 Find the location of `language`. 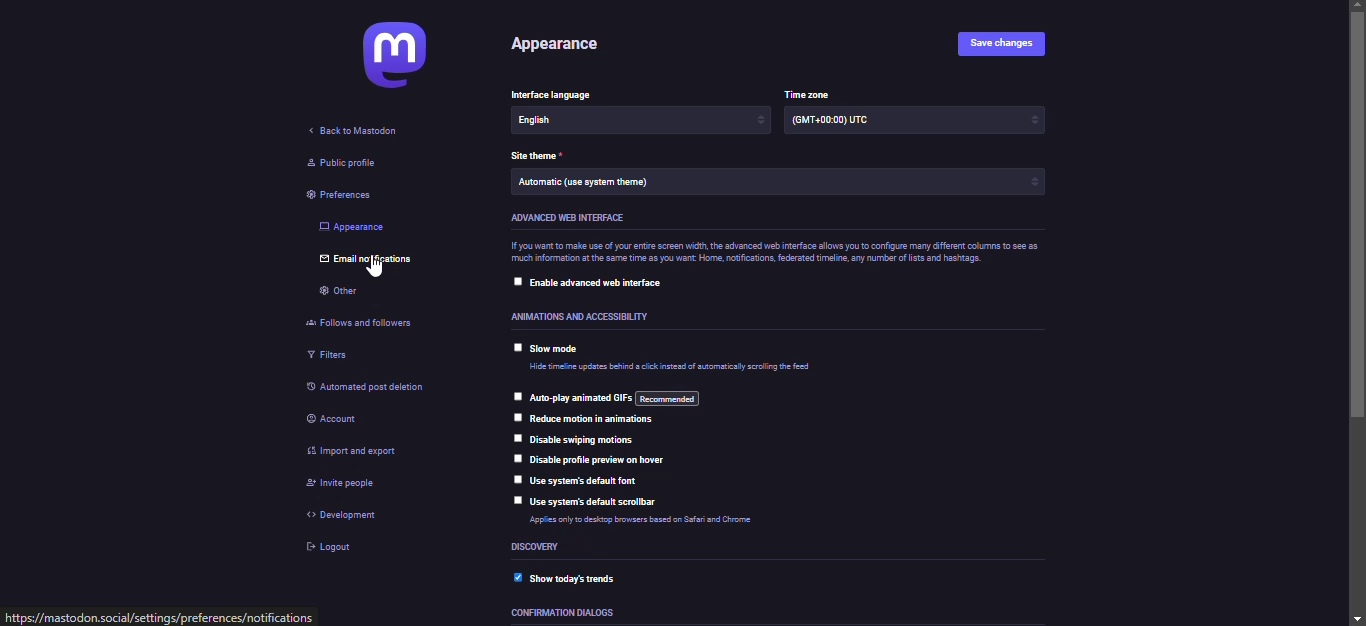

language is located at coordinates (569, 123).